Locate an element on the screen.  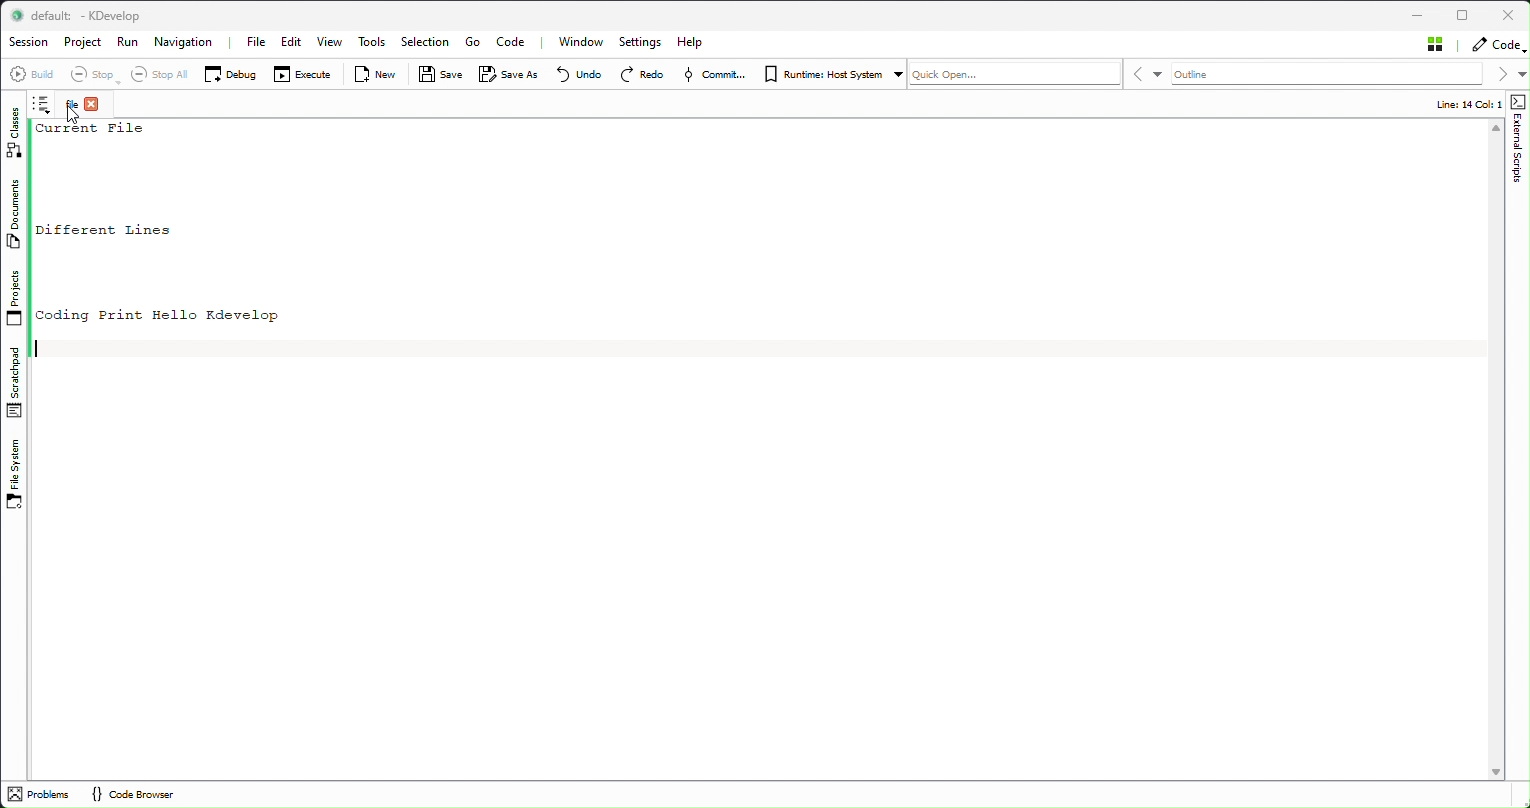
Execute is located at coordinates (308, 75).